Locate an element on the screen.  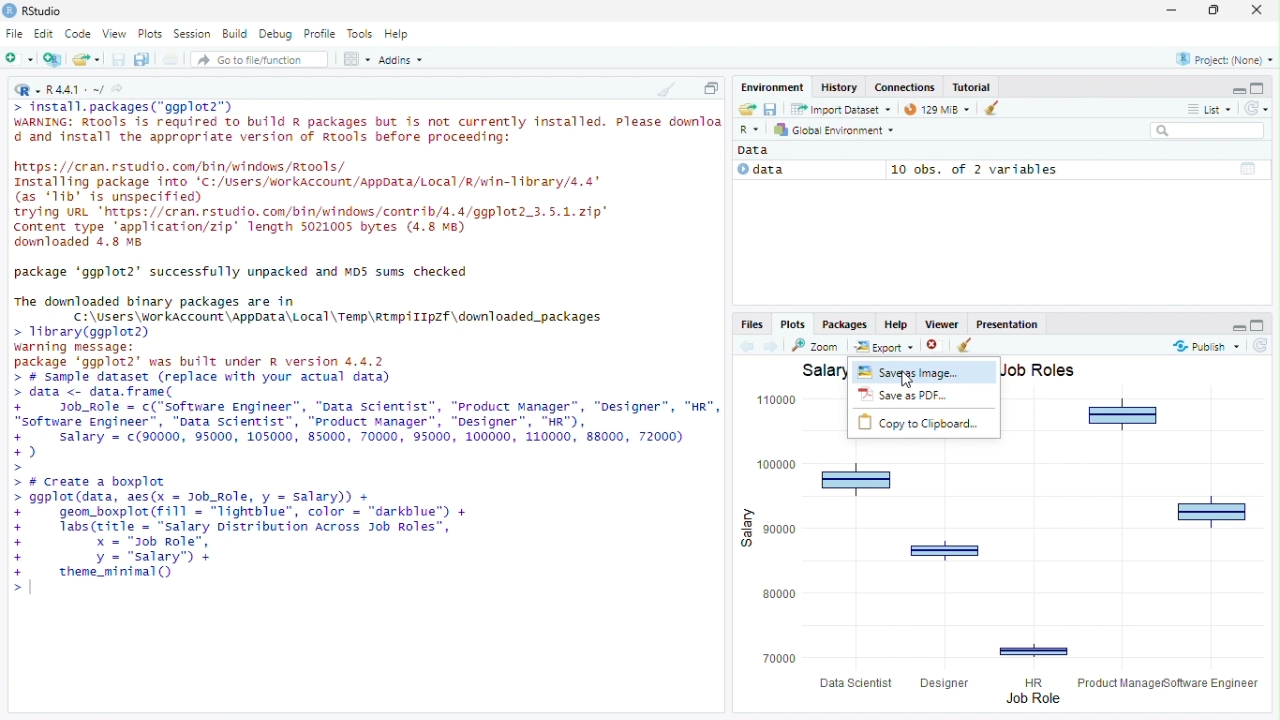
maximize is located at coordinates (1261, 325).